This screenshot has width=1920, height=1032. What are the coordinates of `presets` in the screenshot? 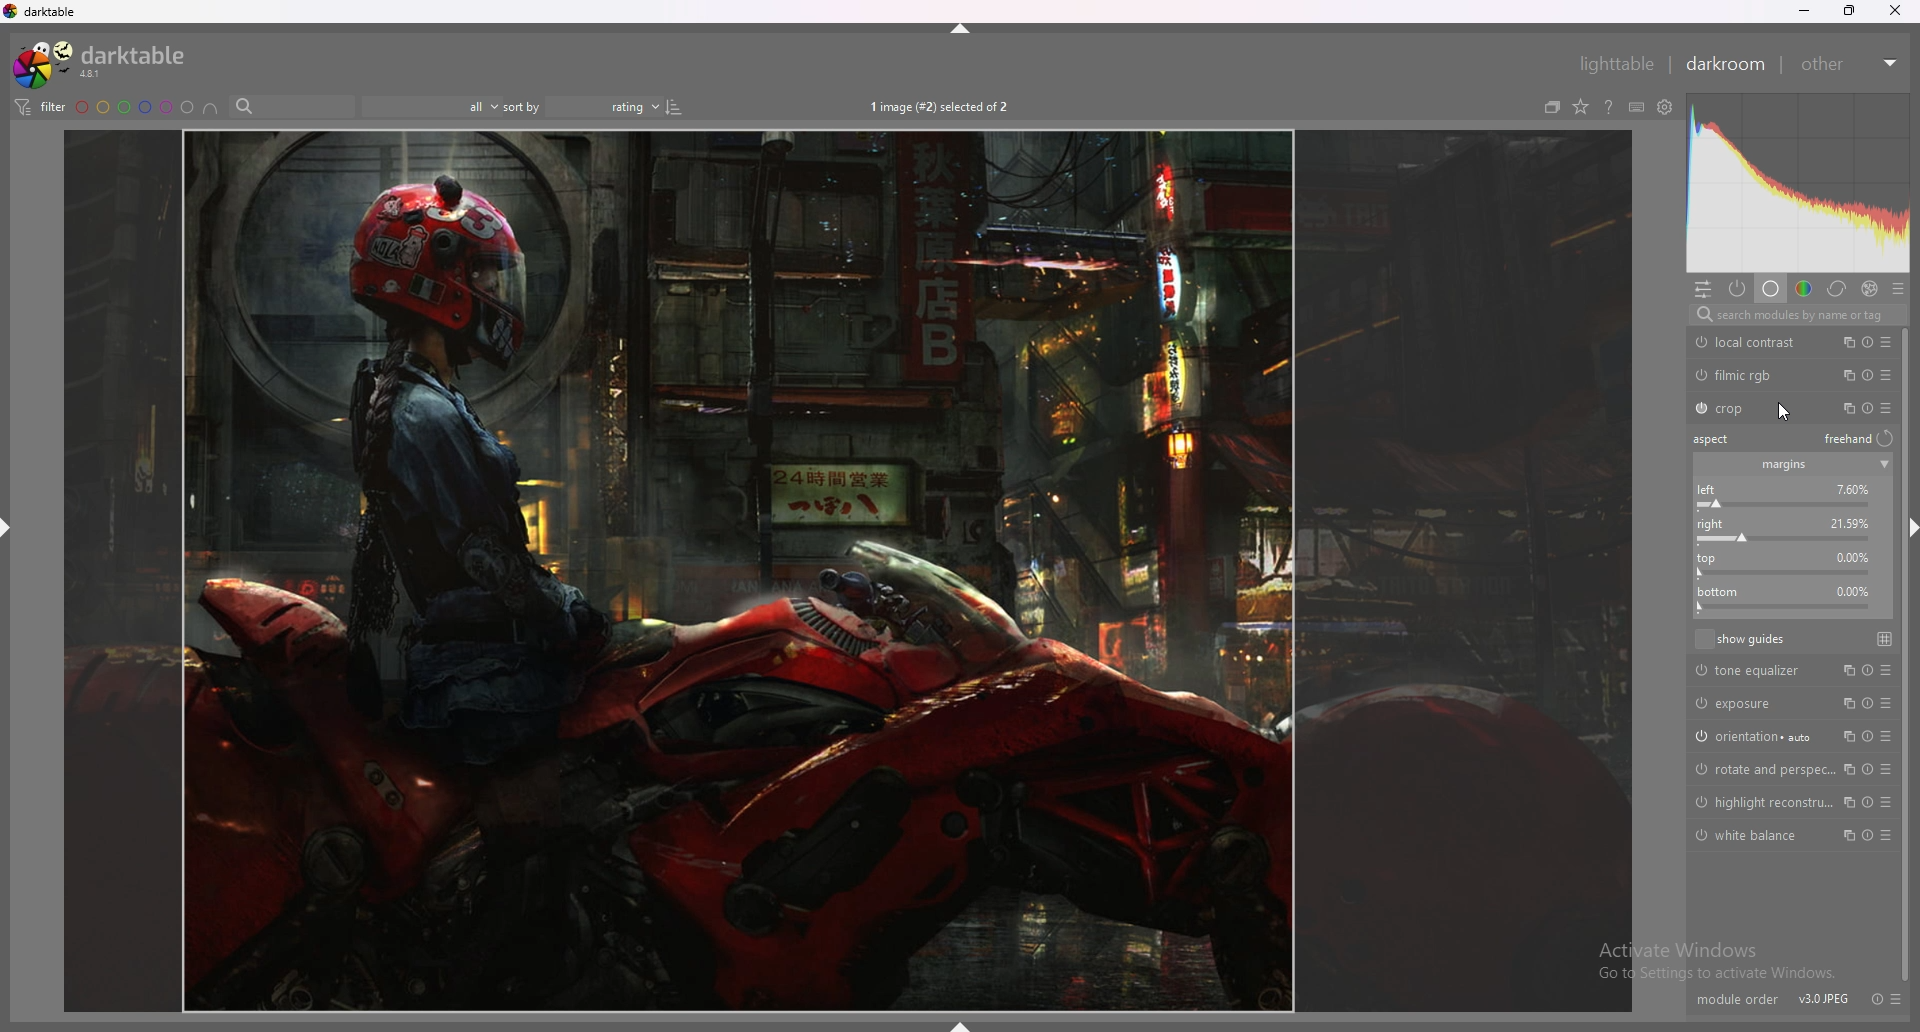 It's located at (1887, 737).